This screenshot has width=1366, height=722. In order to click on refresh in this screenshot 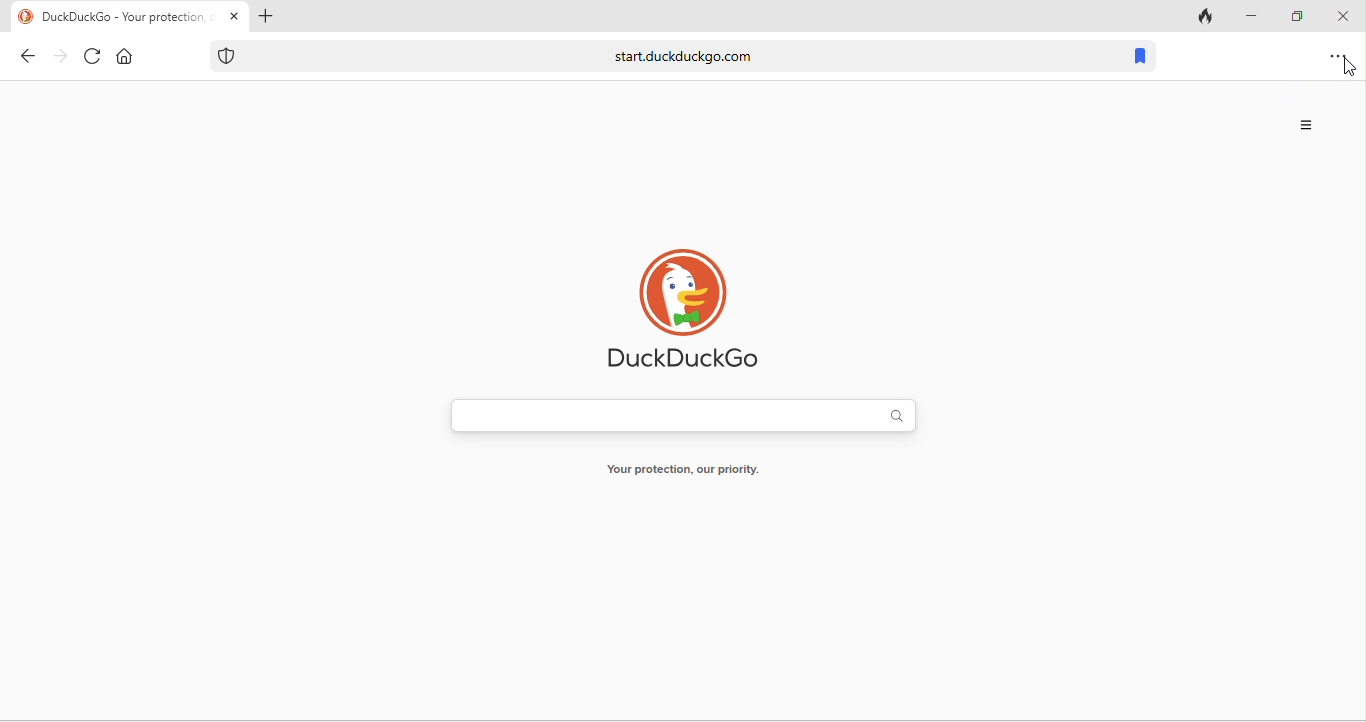, I will do `click(91, 58)`.